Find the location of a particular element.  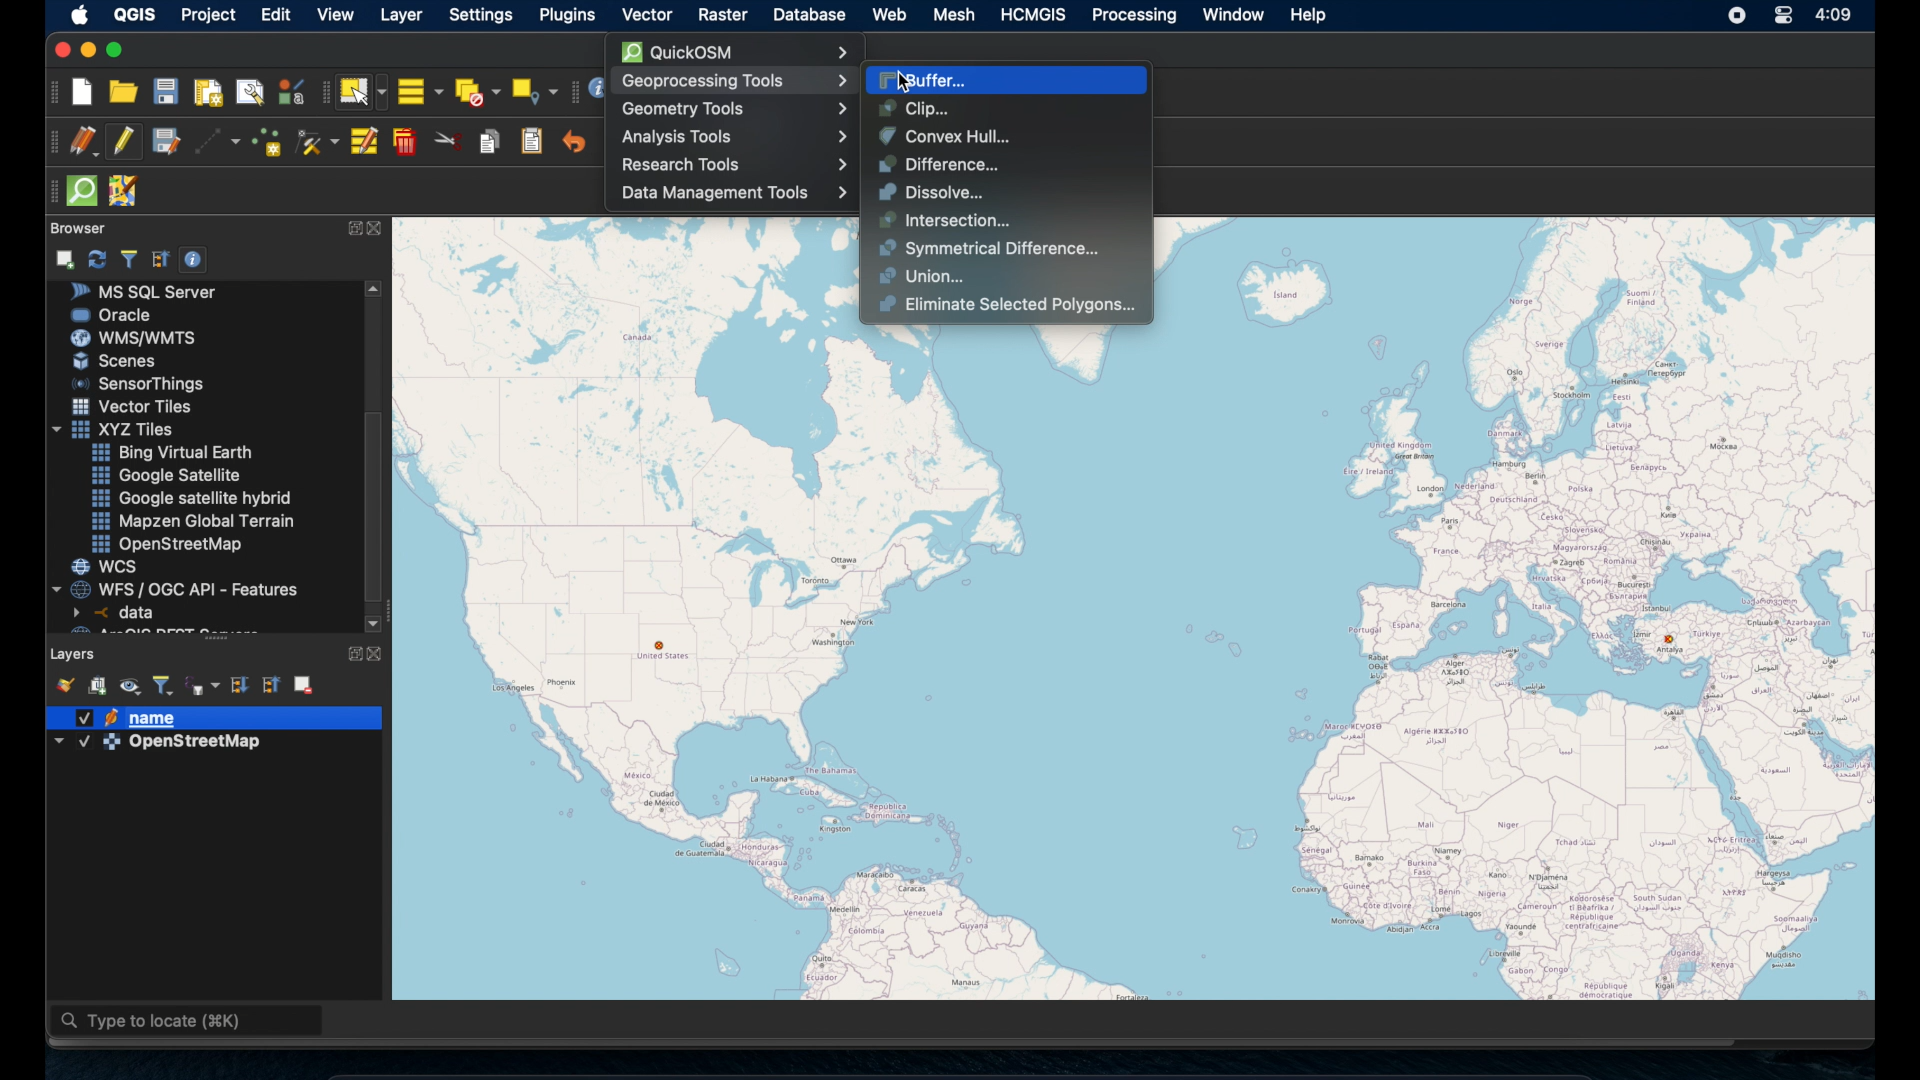

scroll box is located at coordinates (379, 506).